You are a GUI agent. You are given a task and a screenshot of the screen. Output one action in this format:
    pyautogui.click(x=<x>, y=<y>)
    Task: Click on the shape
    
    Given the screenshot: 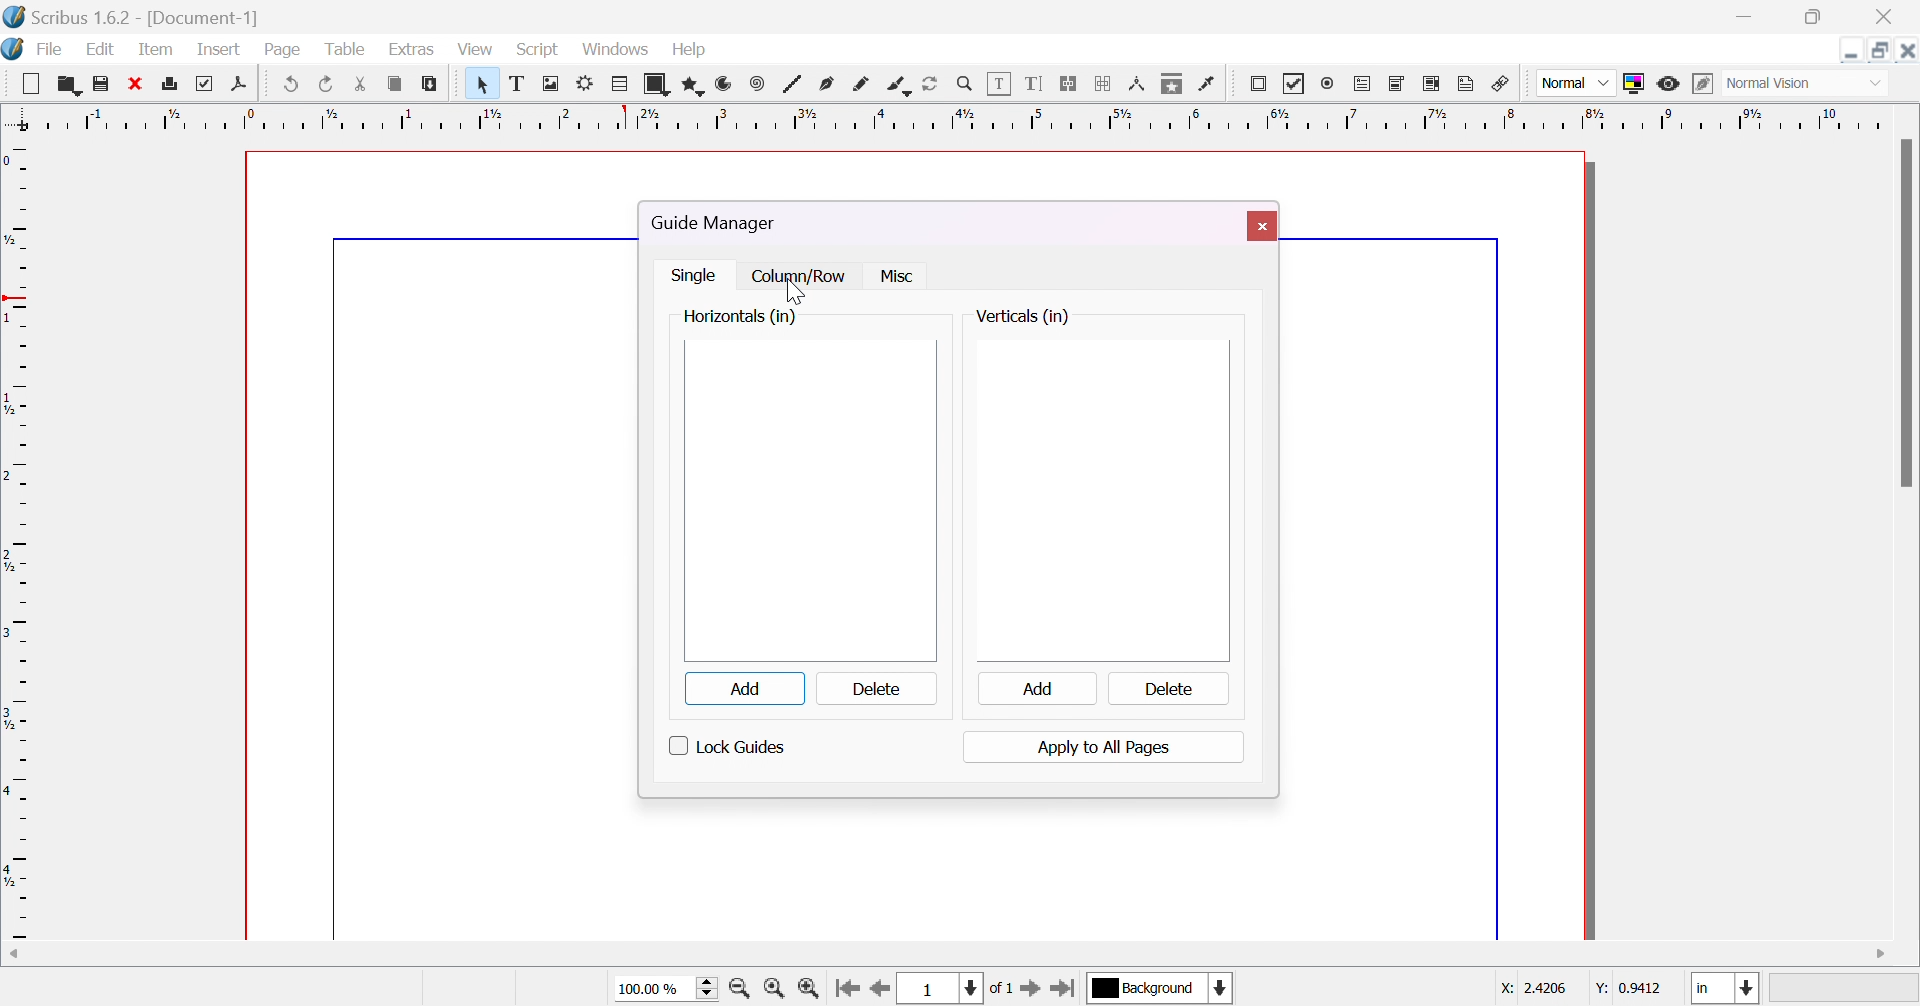 What is the action you would take?
    pyautogui.click(x=659, y=84)
    